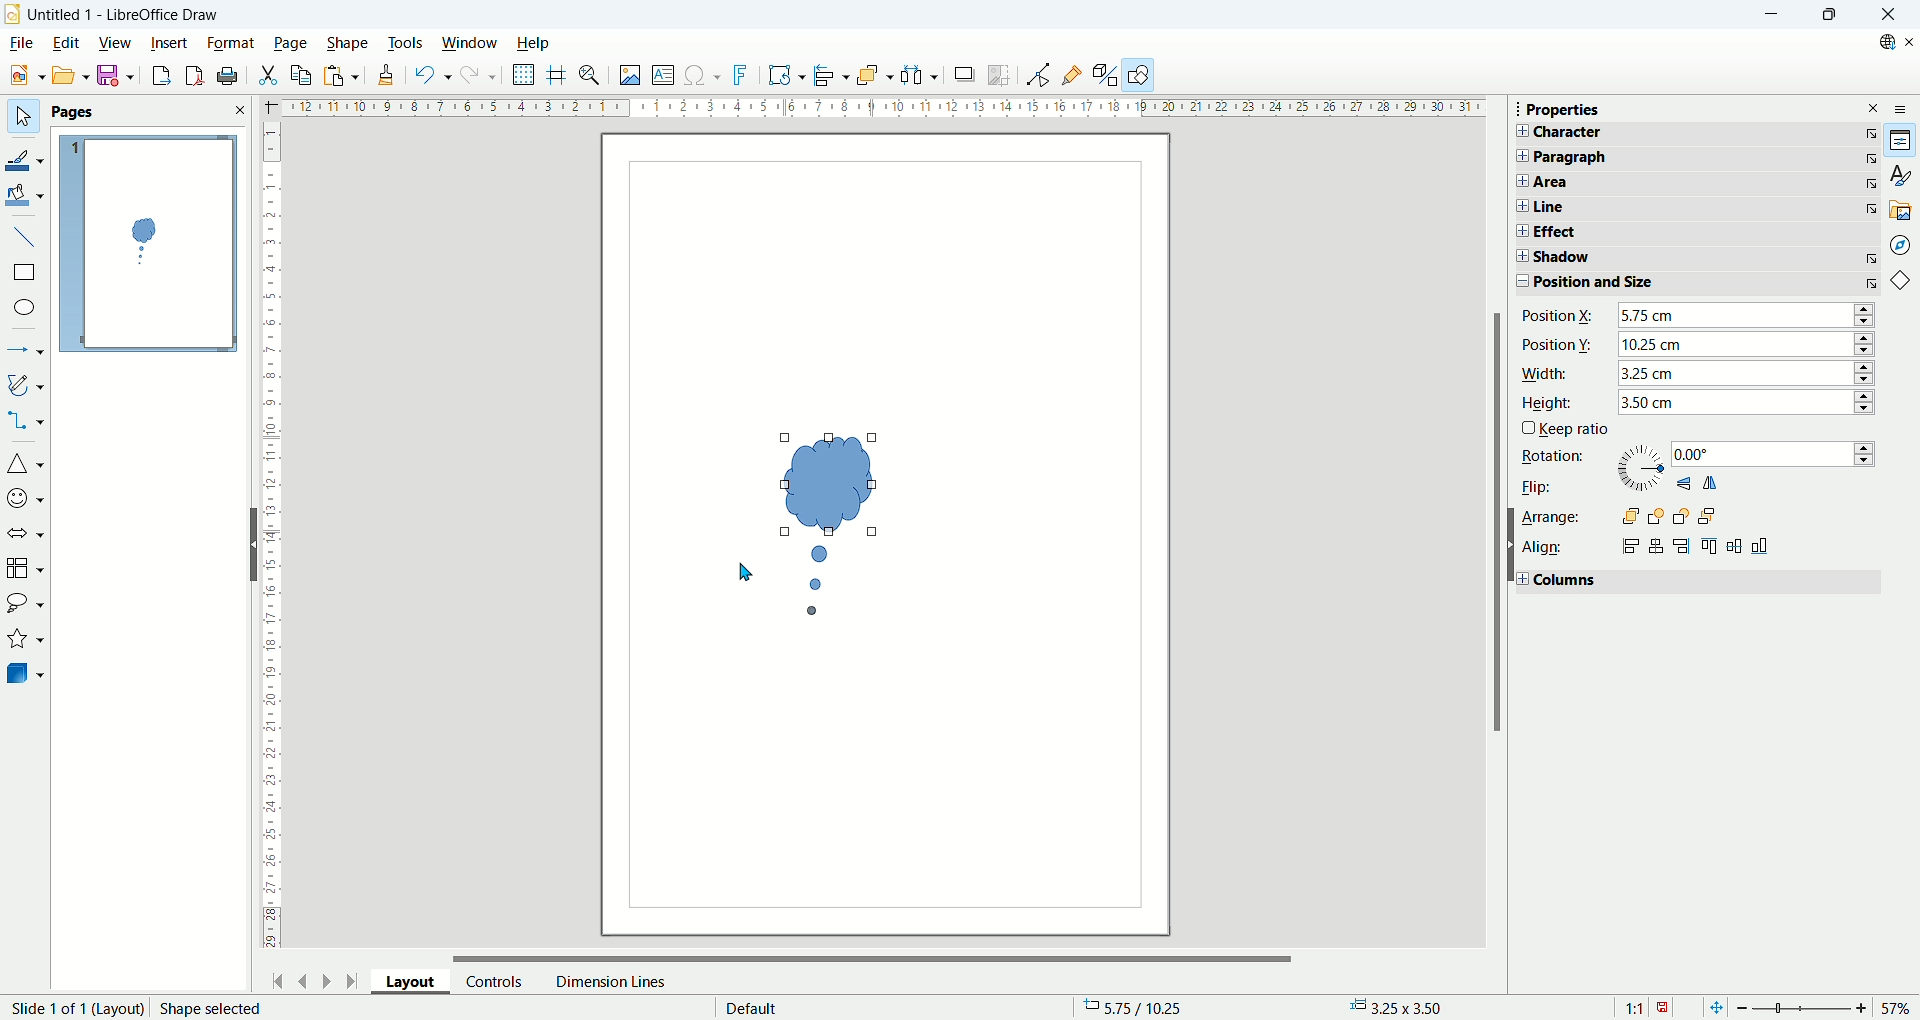  Describe the element at coordinates (524, 75) in the screenshot. I see `show grid` at that location.